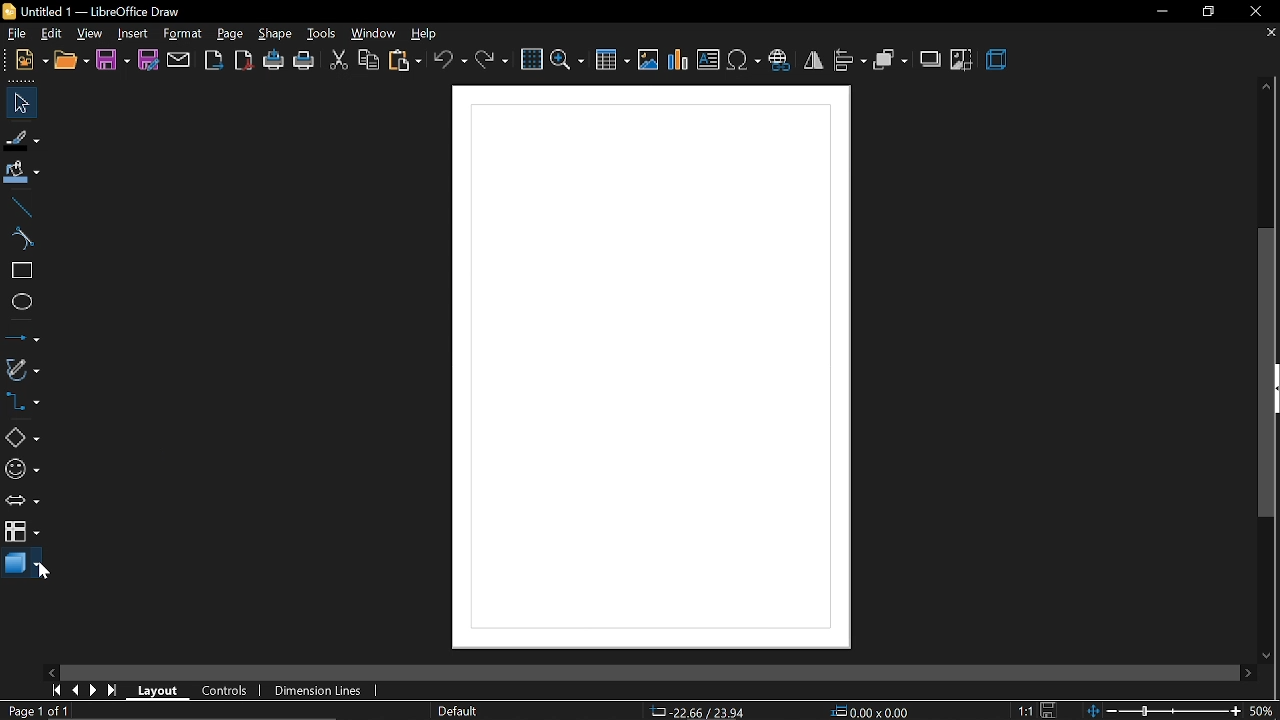 The height and width of the screenshot is (720, 1280). I want to click on view, so click(90, 32).